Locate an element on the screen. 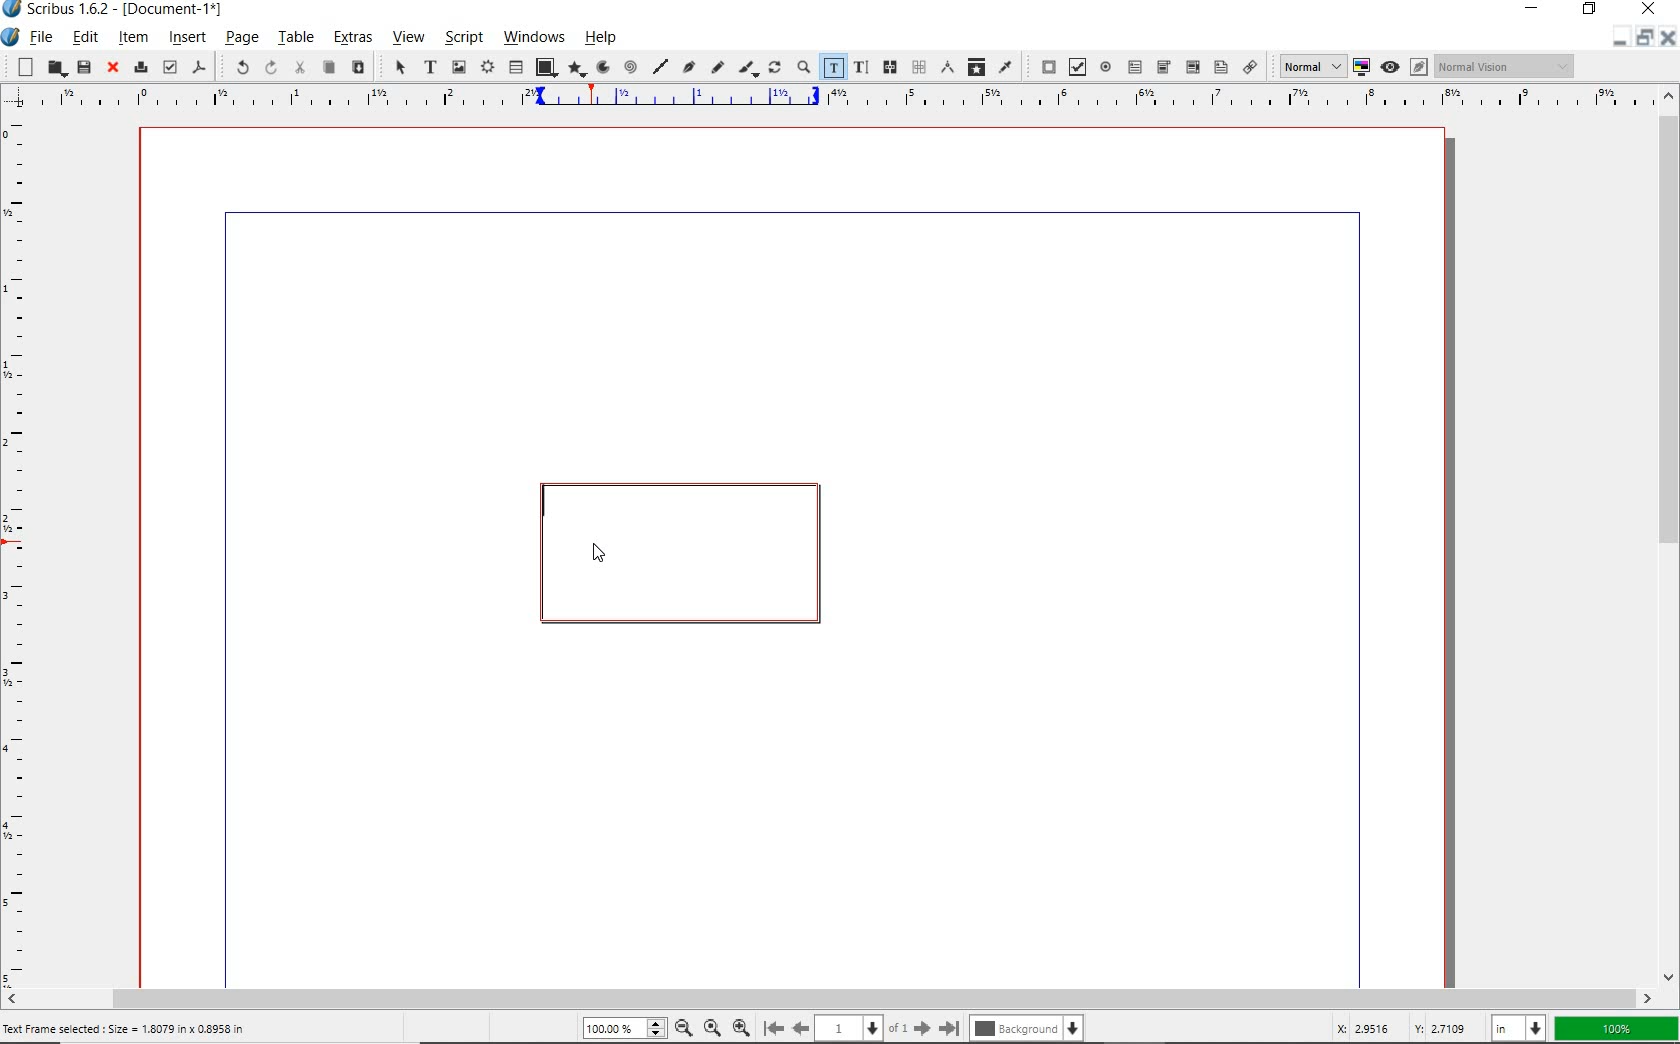  open is located at coordinates (54, 69).